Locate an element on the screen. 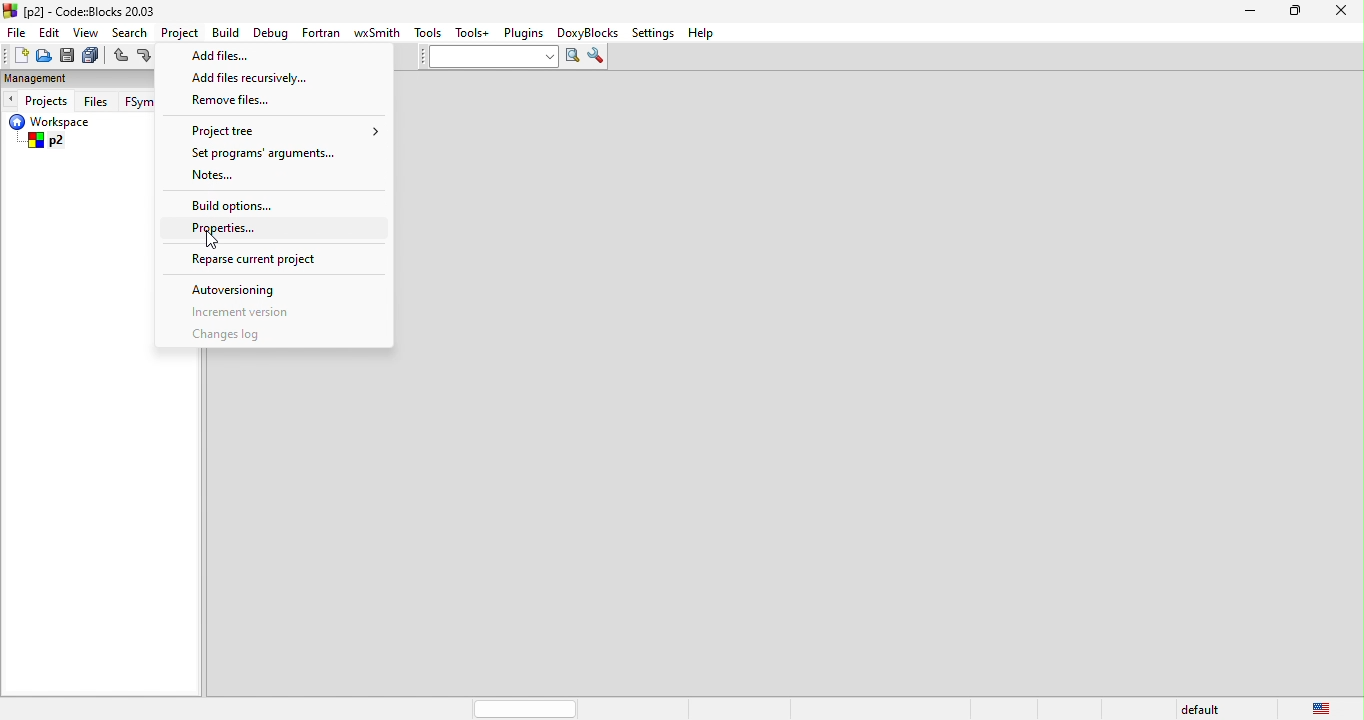  reparse current project is located at coordinates (279, 257).